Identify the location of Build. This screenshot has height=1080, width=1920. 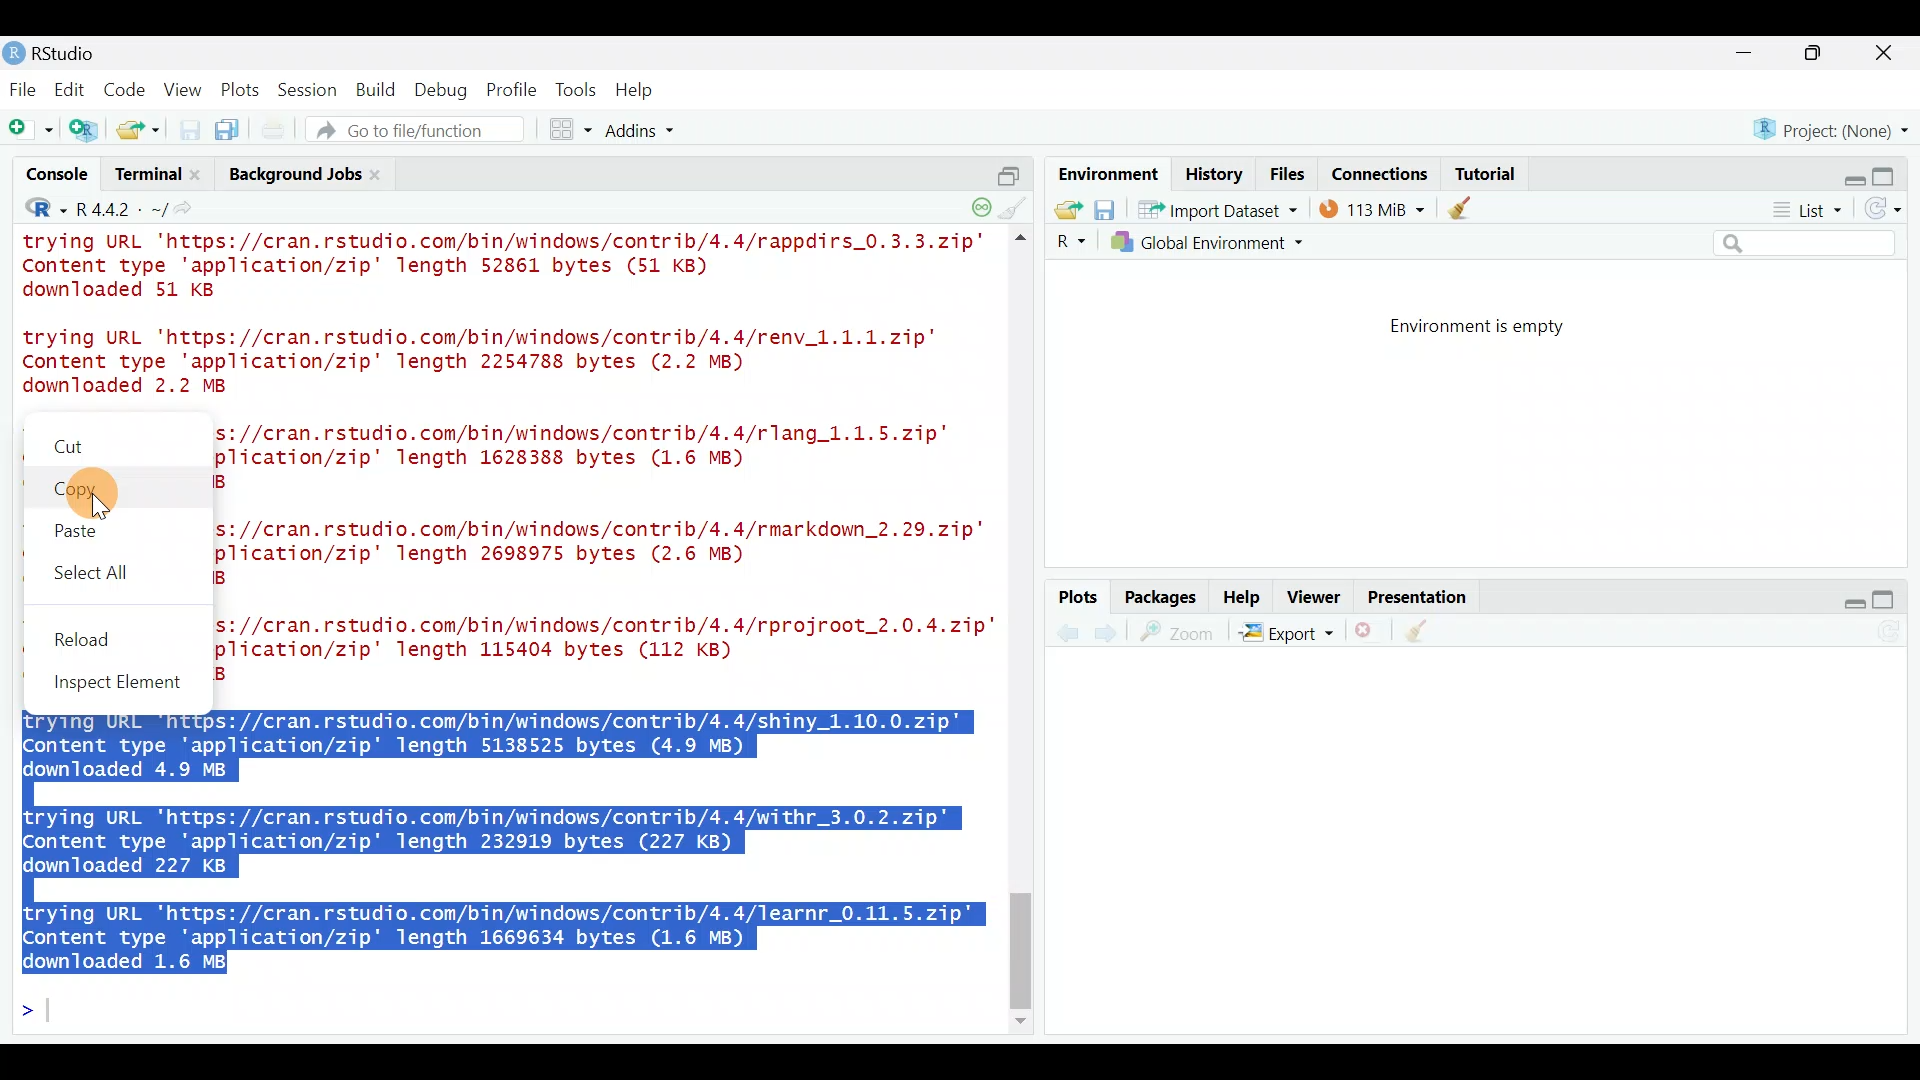
(377, 89).